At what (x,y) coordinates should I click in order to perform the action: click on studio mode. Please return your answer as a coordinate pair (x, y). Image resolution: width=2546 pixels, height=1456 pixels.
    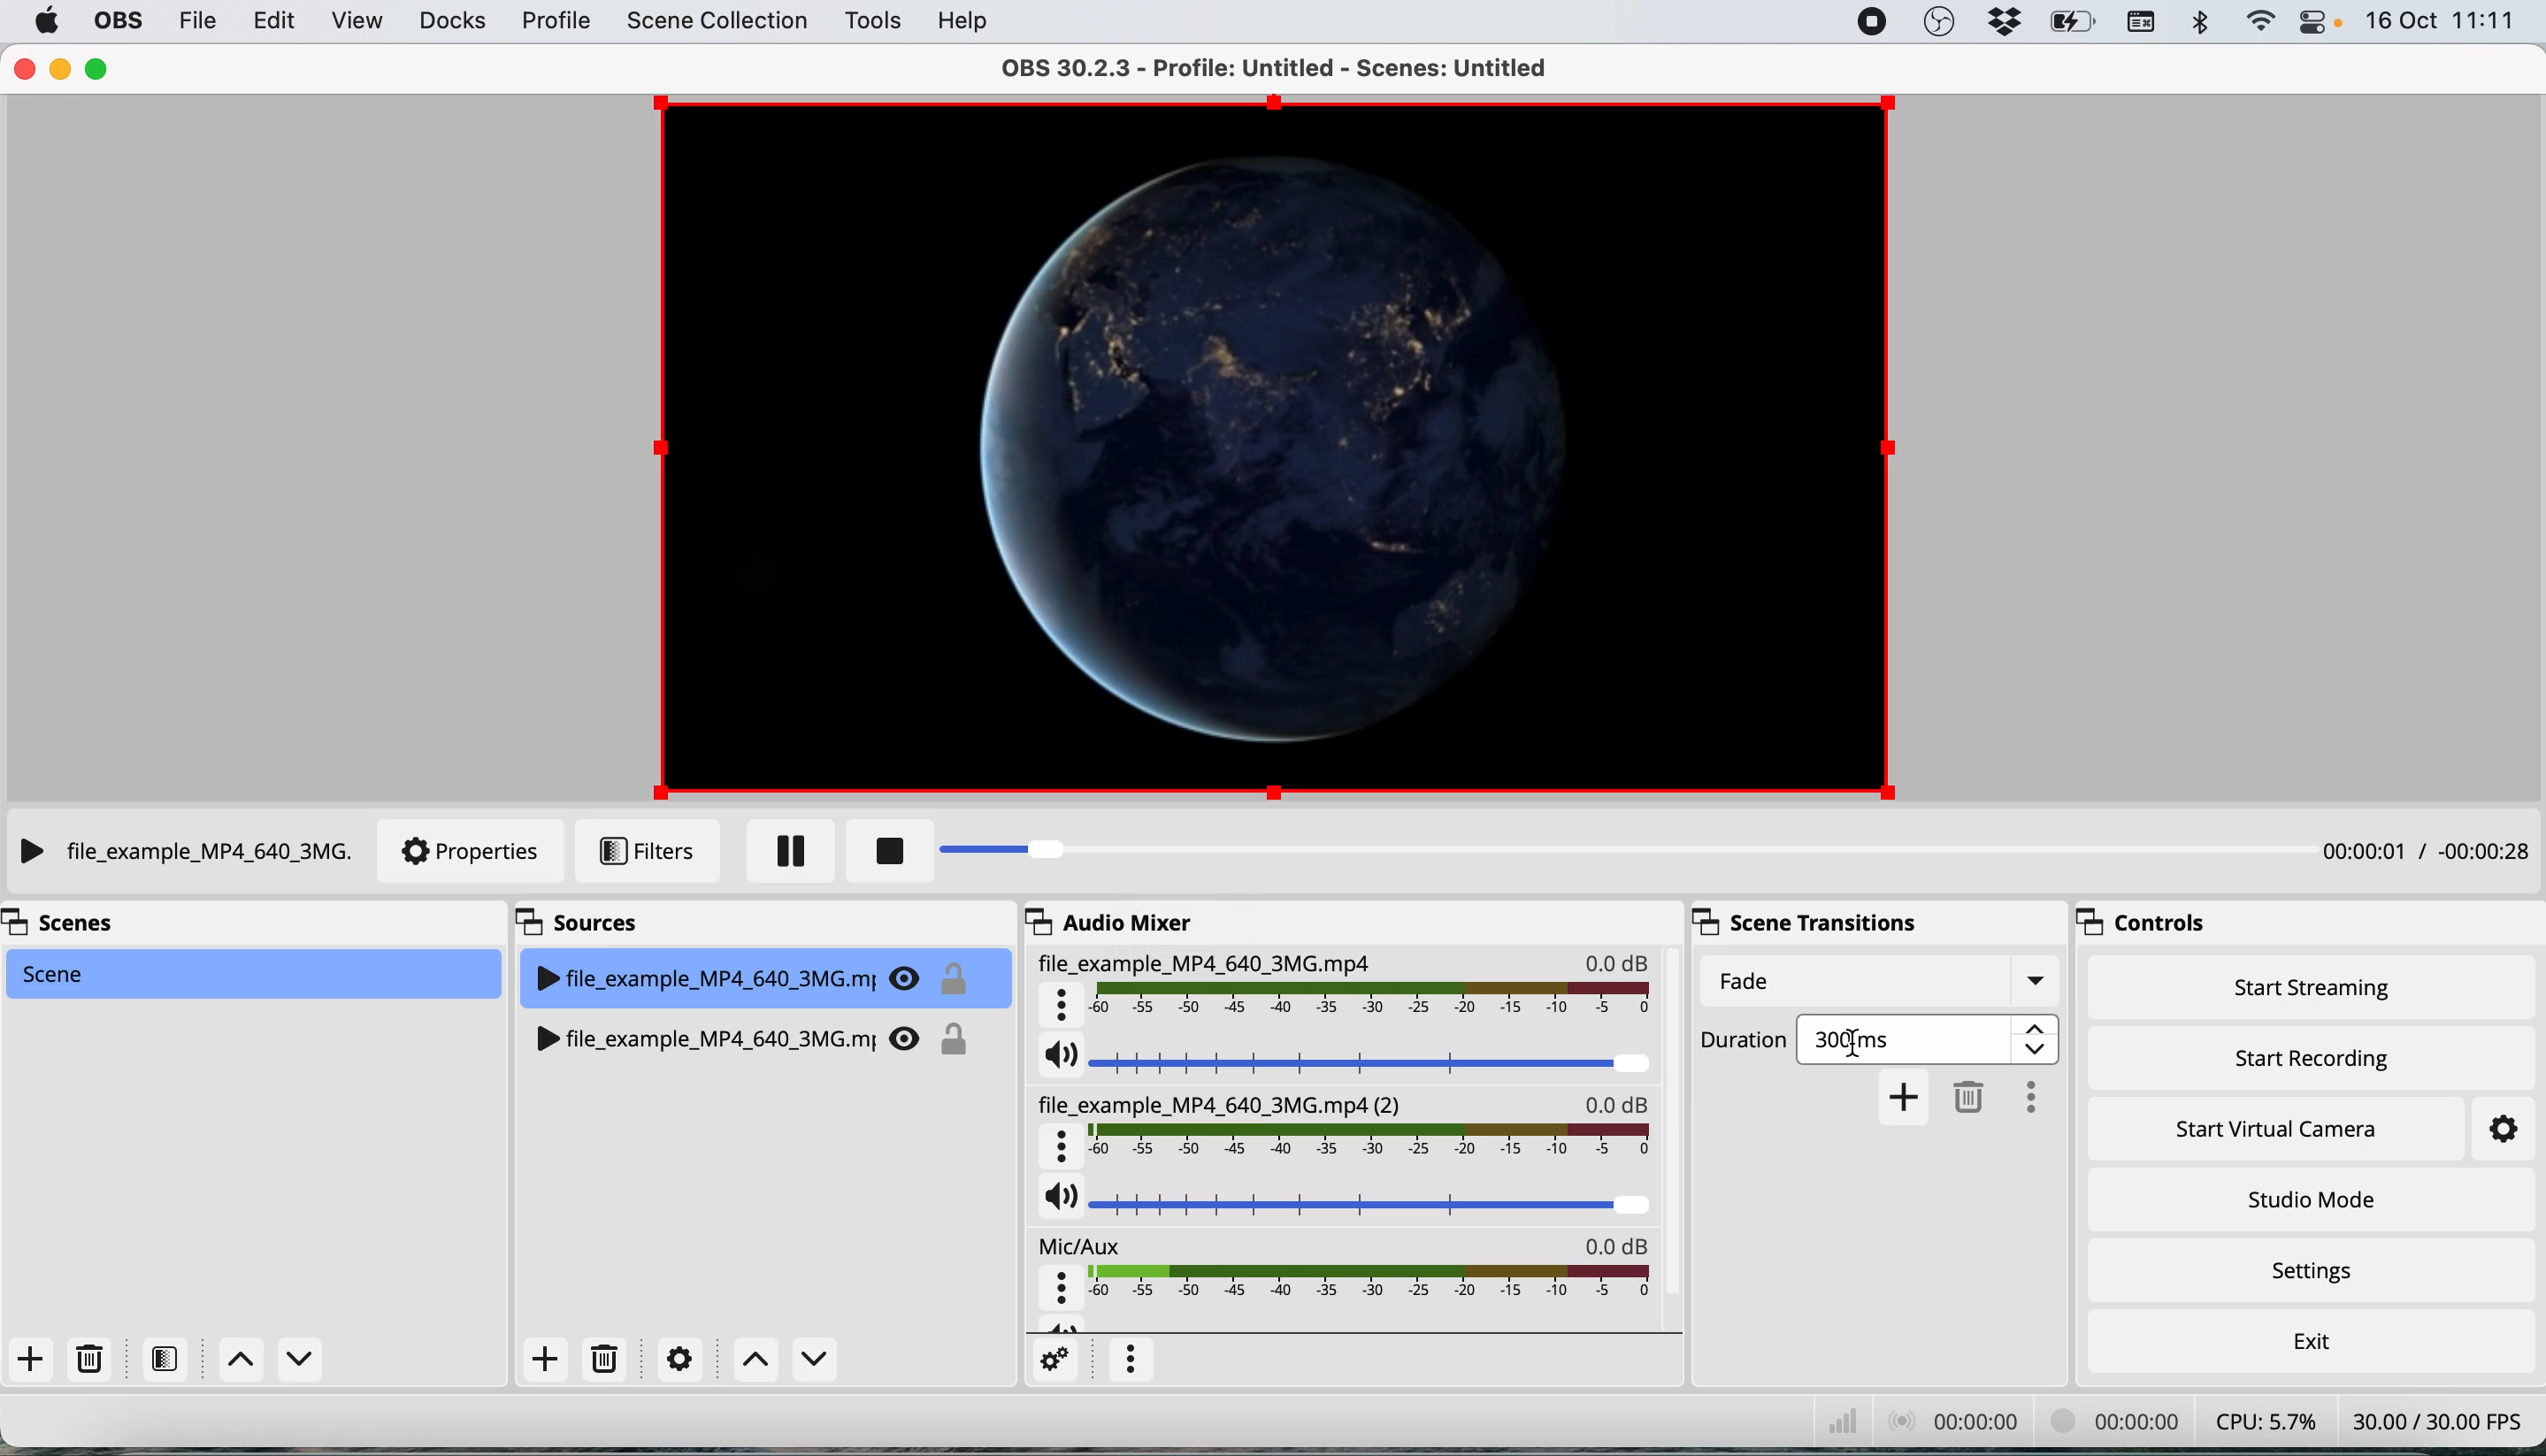
    Looking at the image, I should click on (2306, 1199).